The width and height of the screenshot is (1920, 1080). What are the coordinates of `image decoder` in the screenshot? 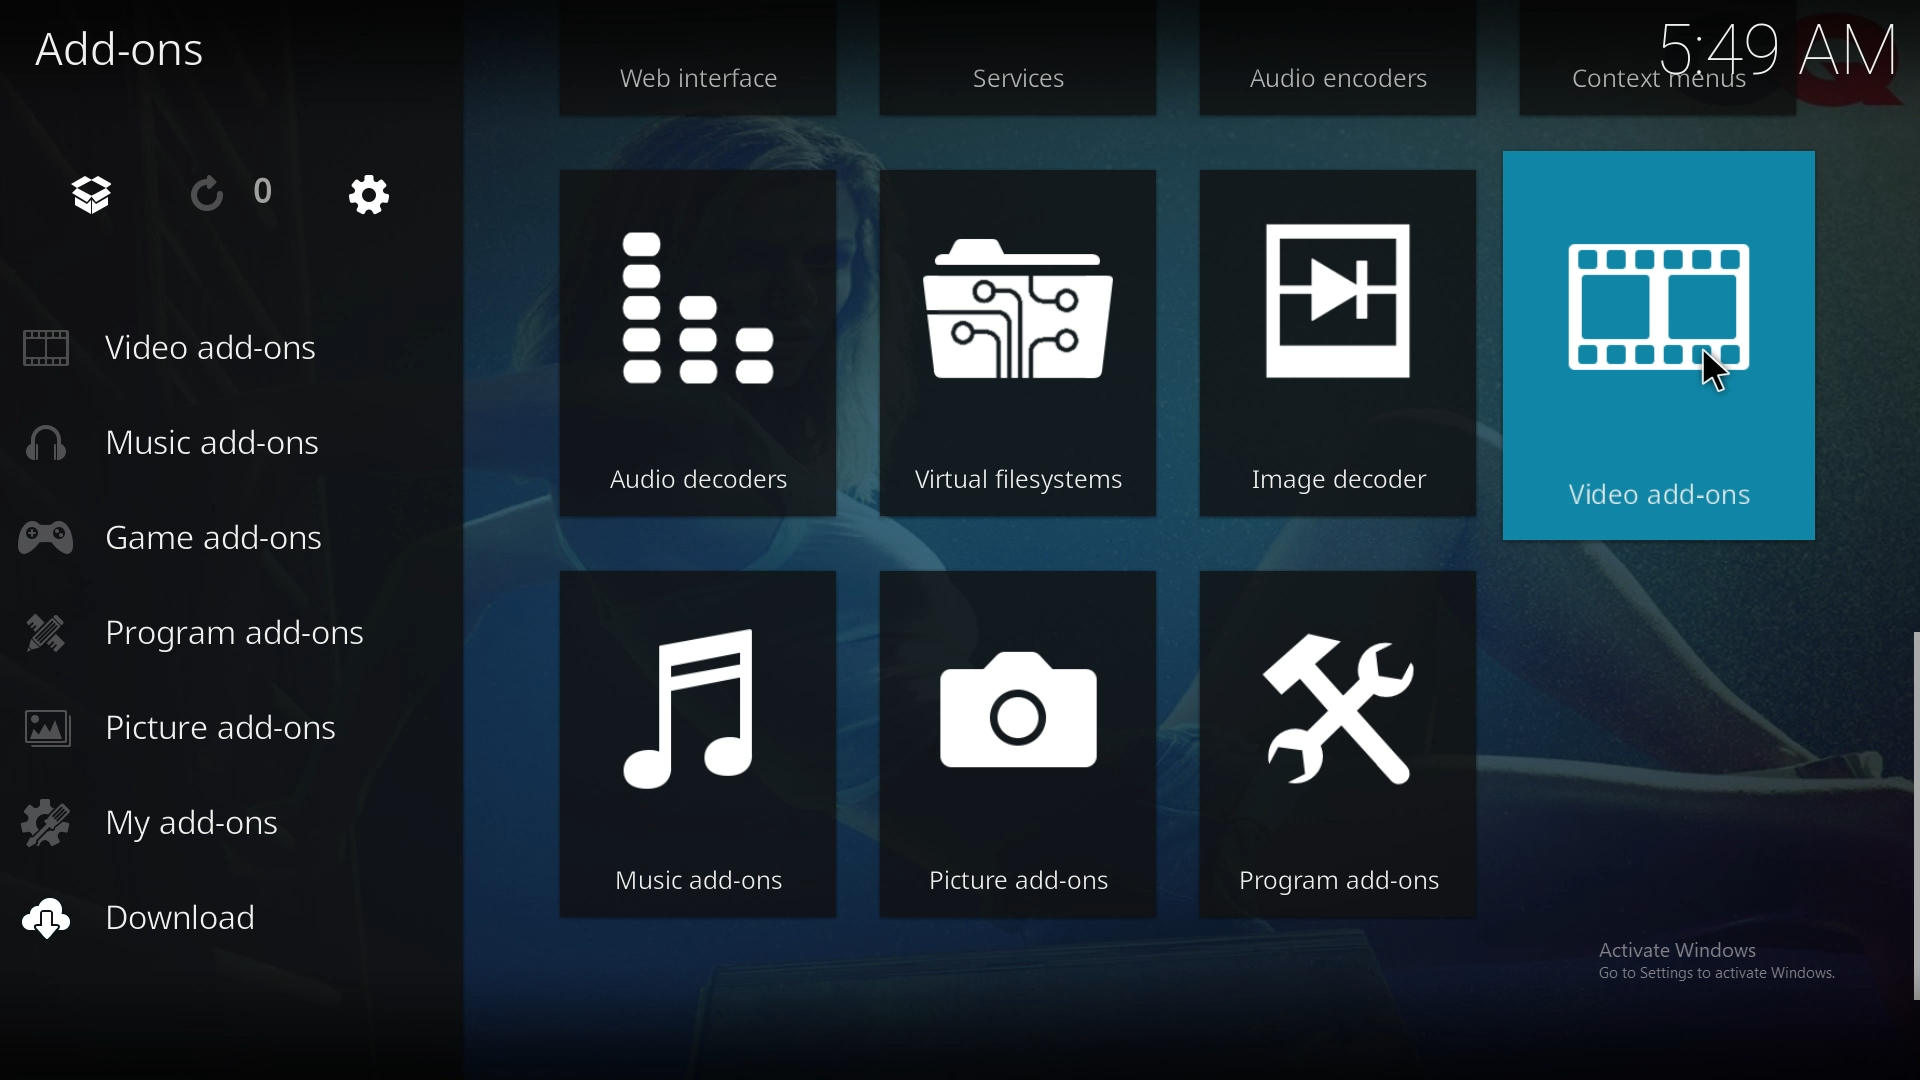 It's located at (1342, 343).